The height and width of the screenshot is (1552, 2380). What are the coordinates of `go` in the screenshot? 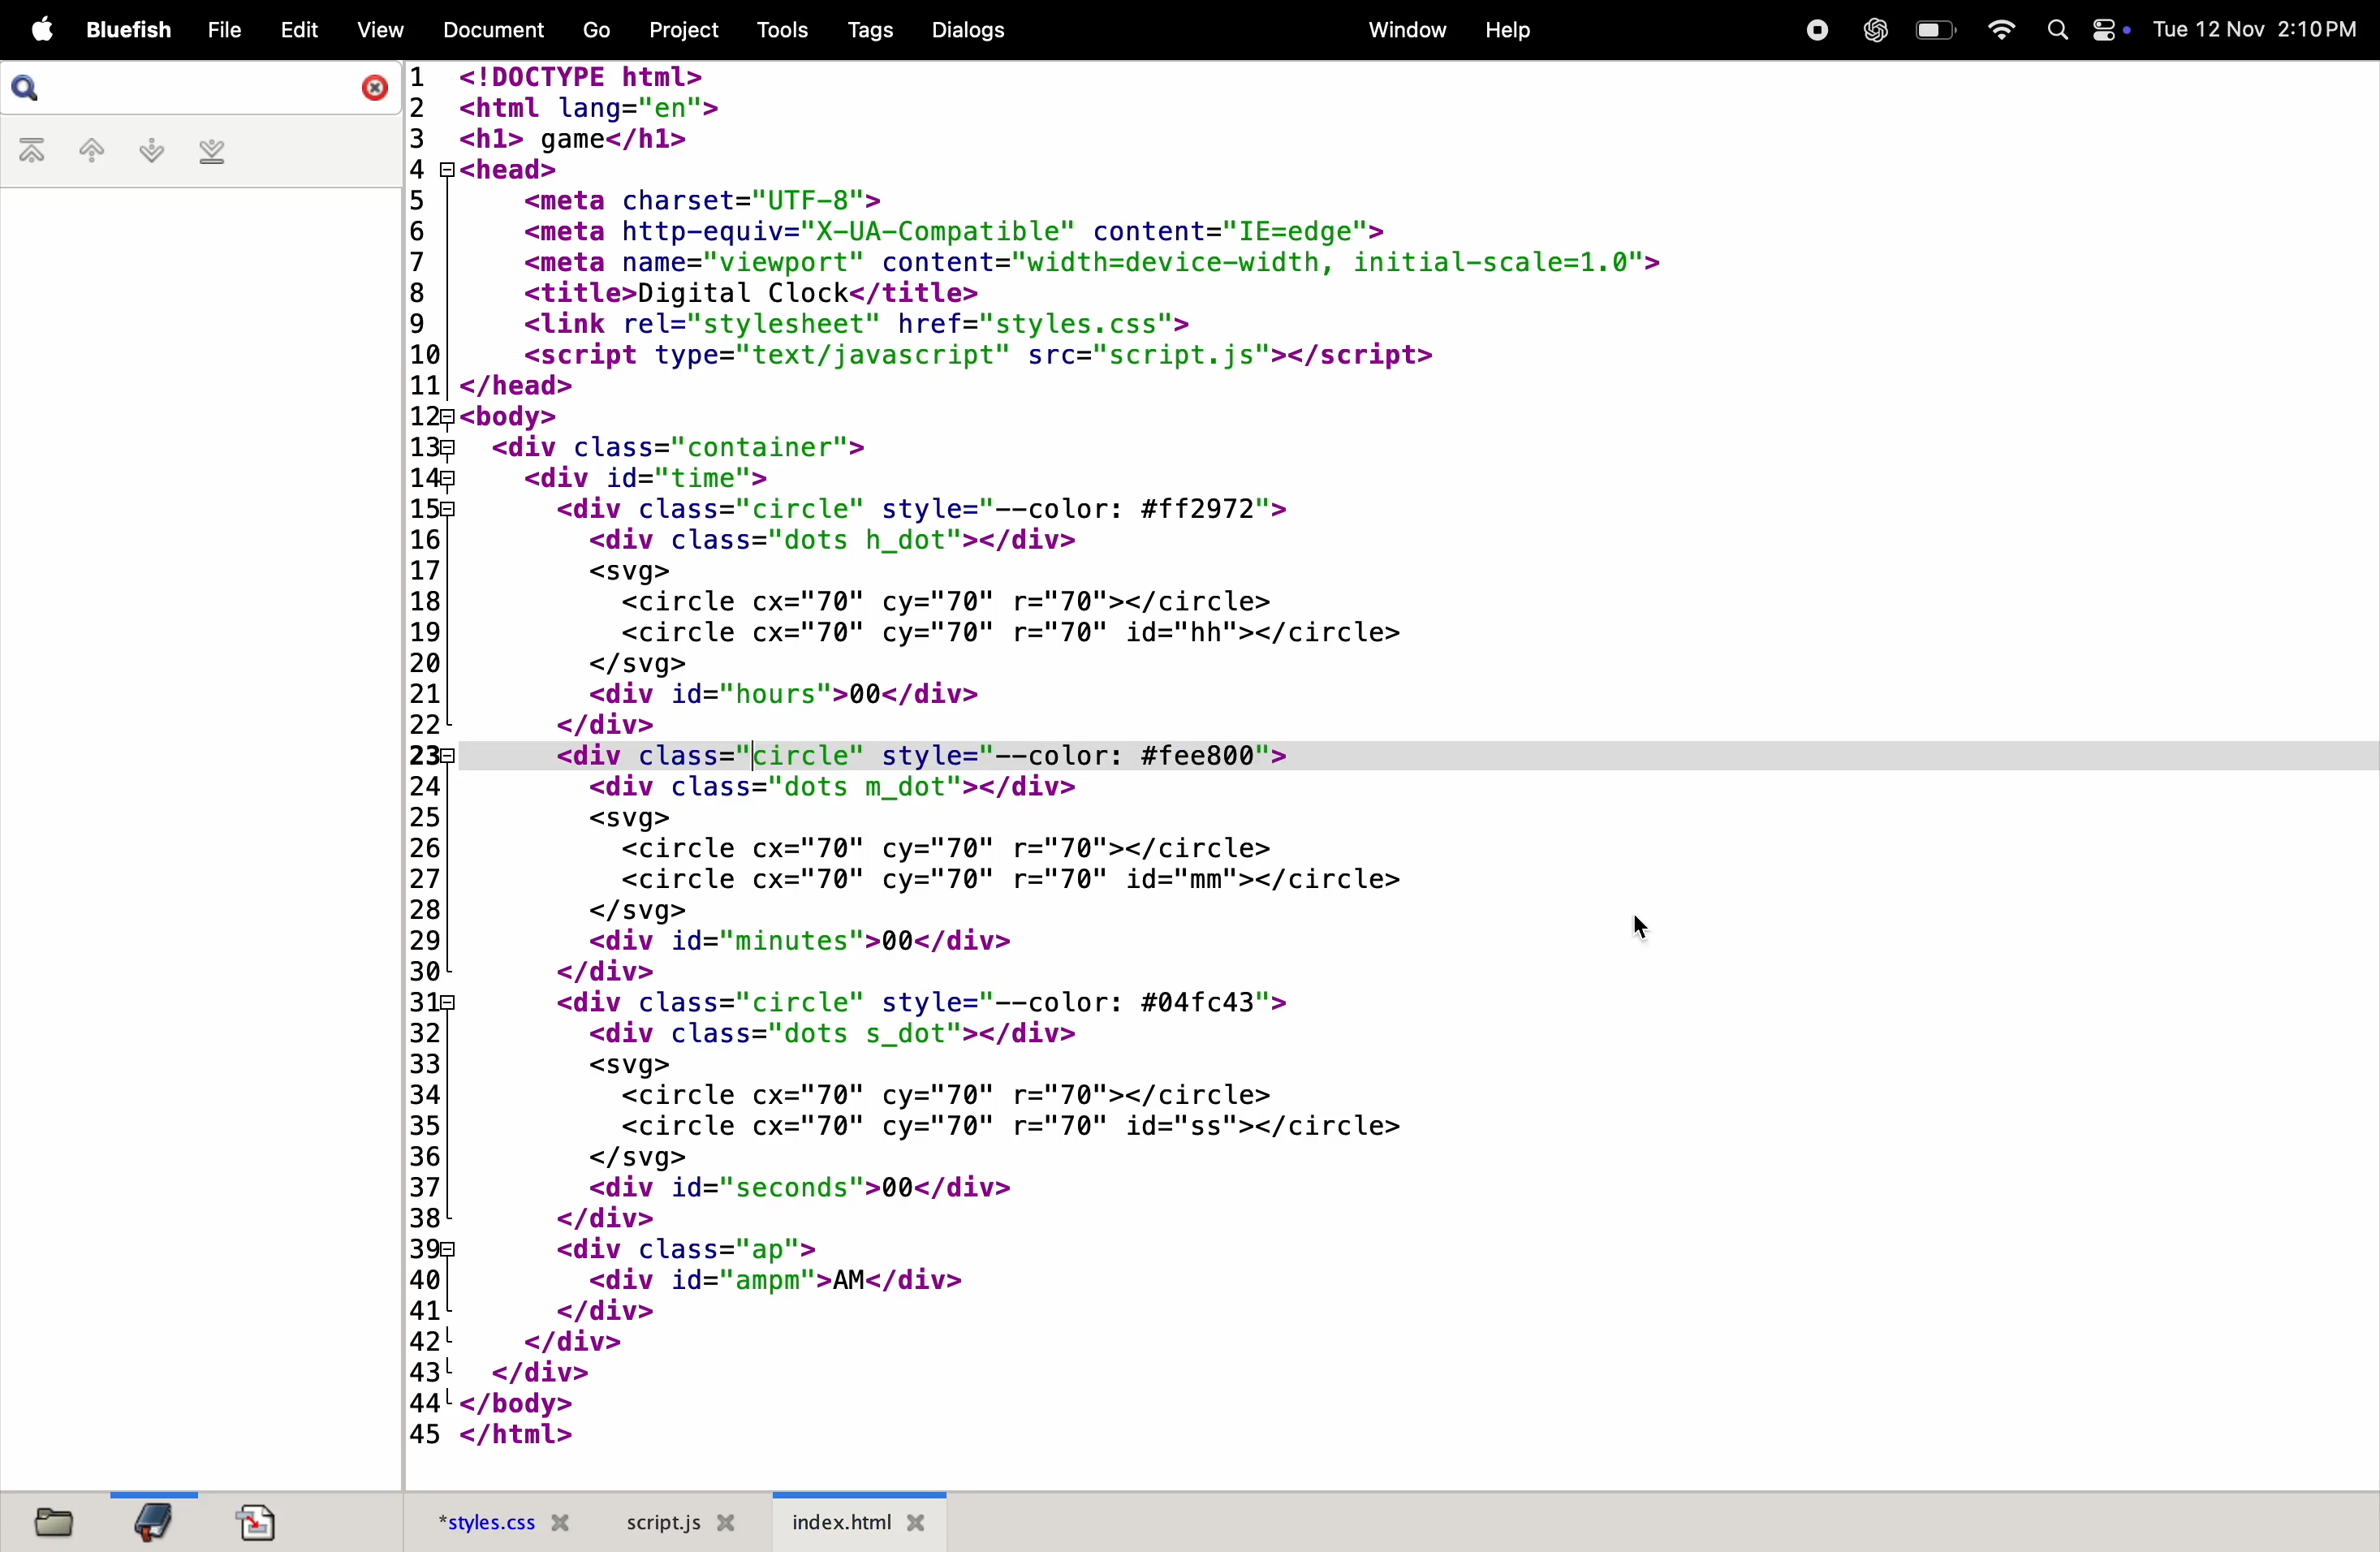 It's located at (593, 30).